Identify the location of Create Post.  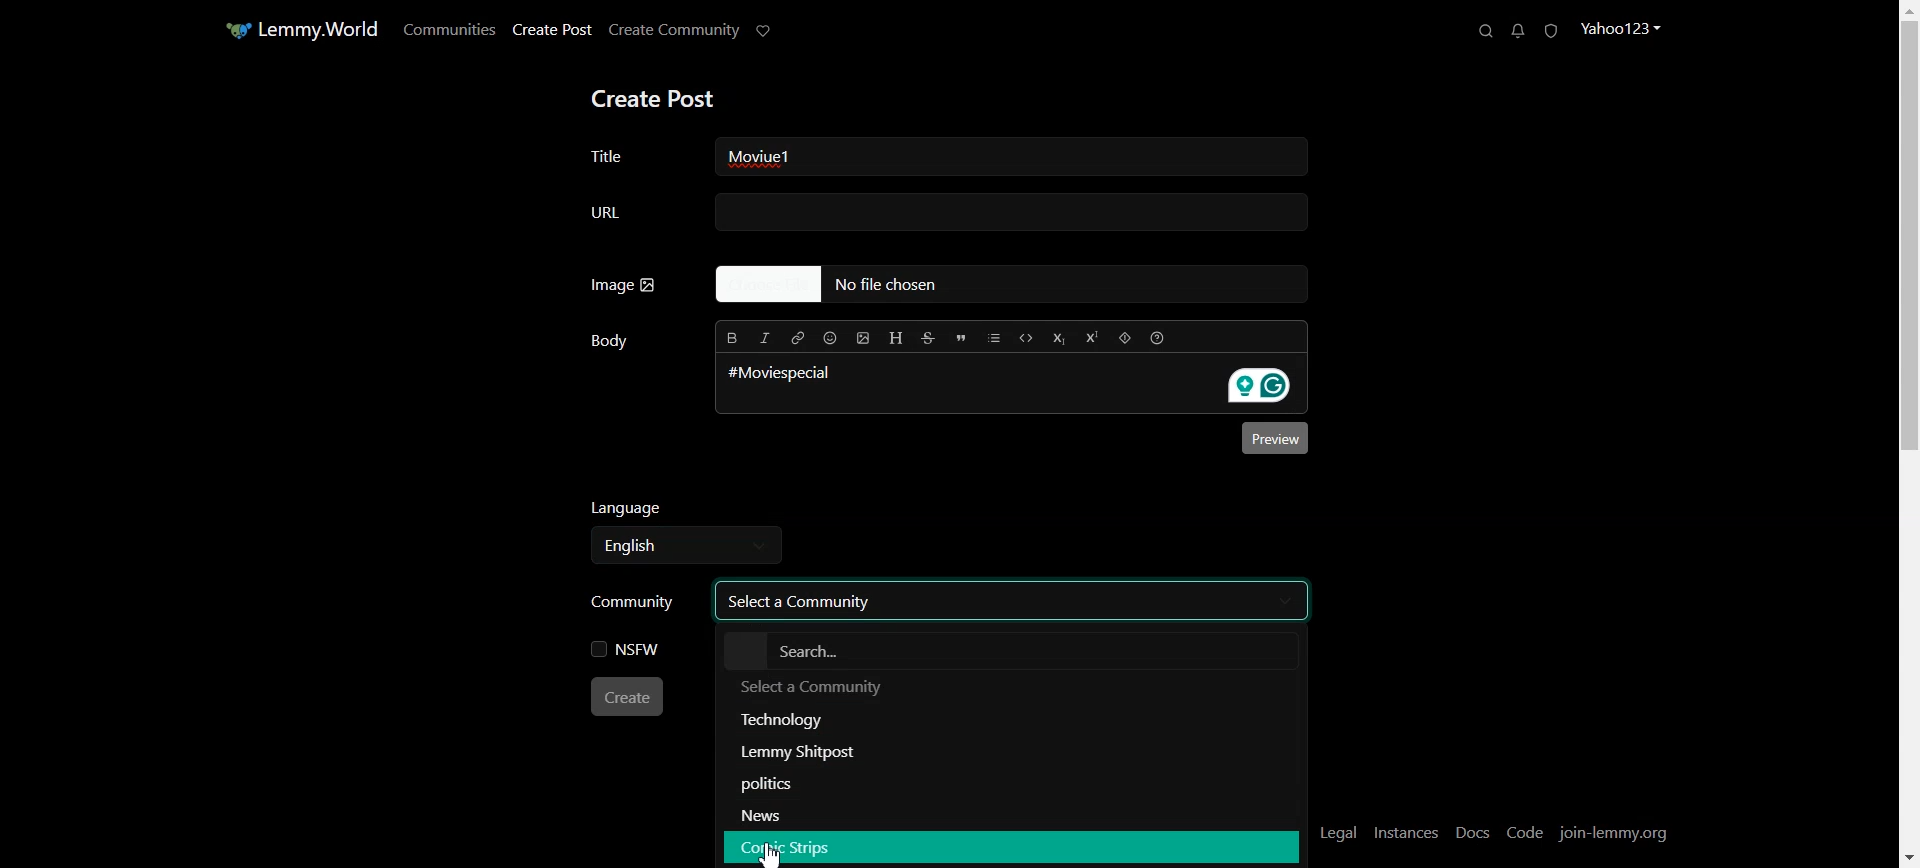
(557, 29).